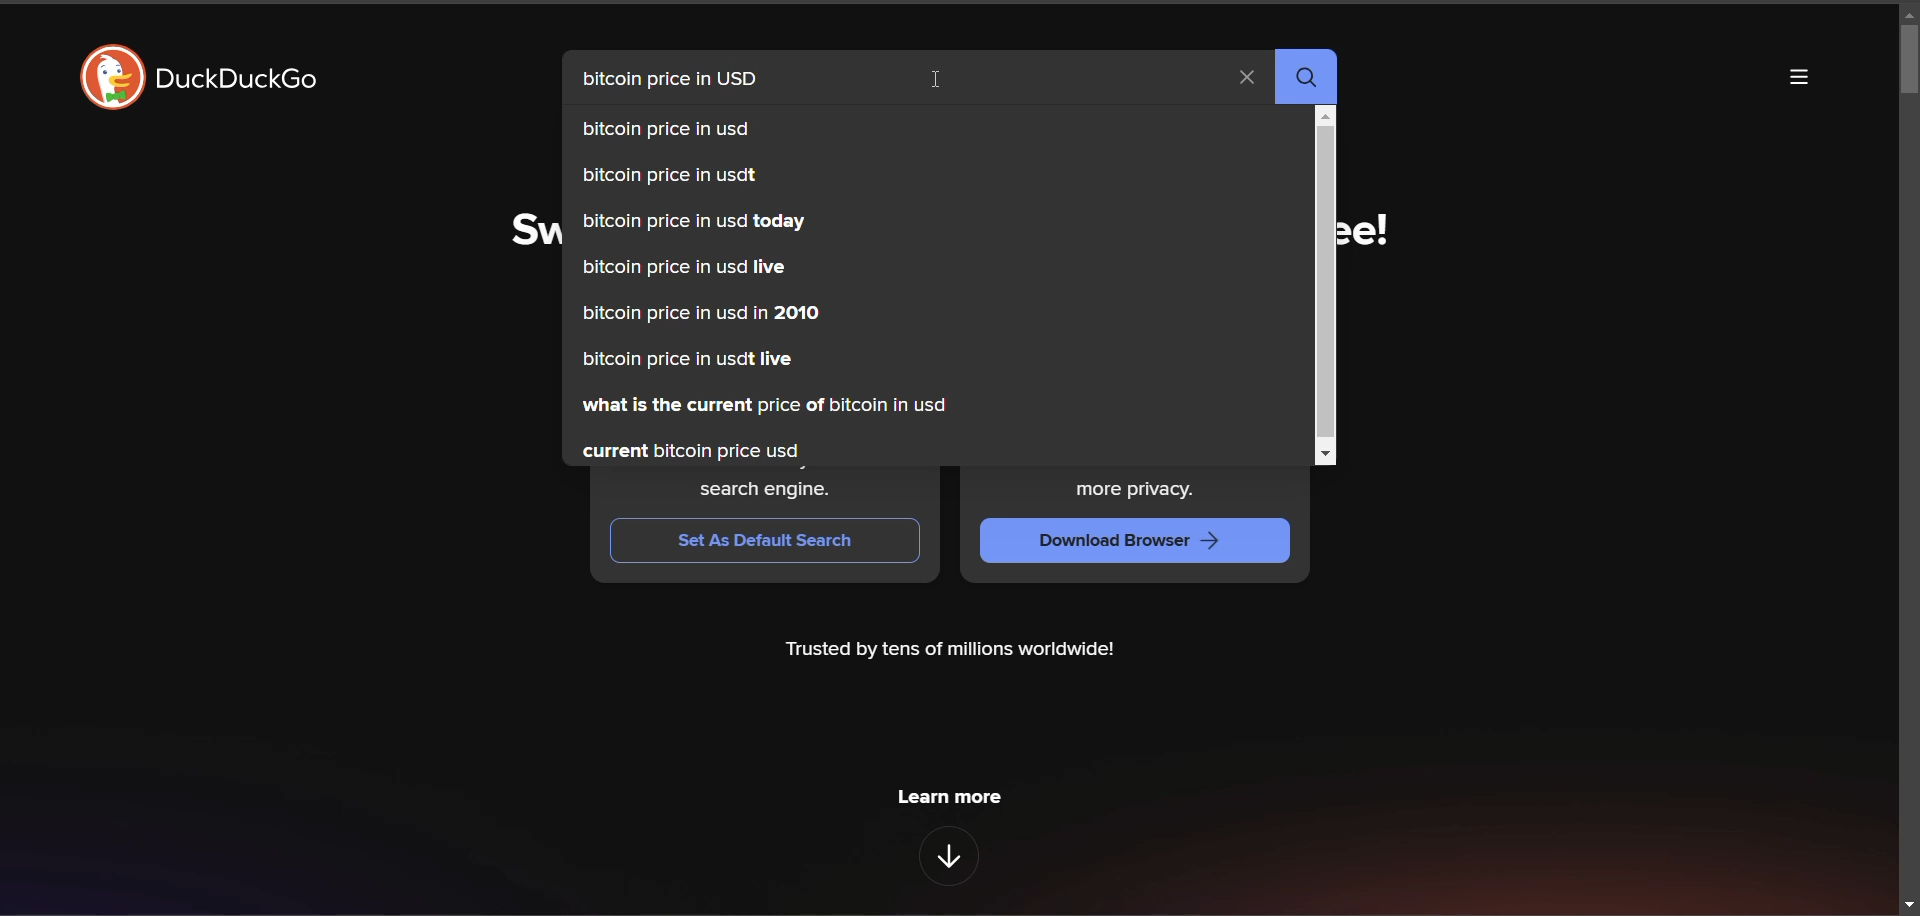  What do you see at coordinates (672, 80) in the screenshot?
I see `search term` at bounding box center [672, 80].